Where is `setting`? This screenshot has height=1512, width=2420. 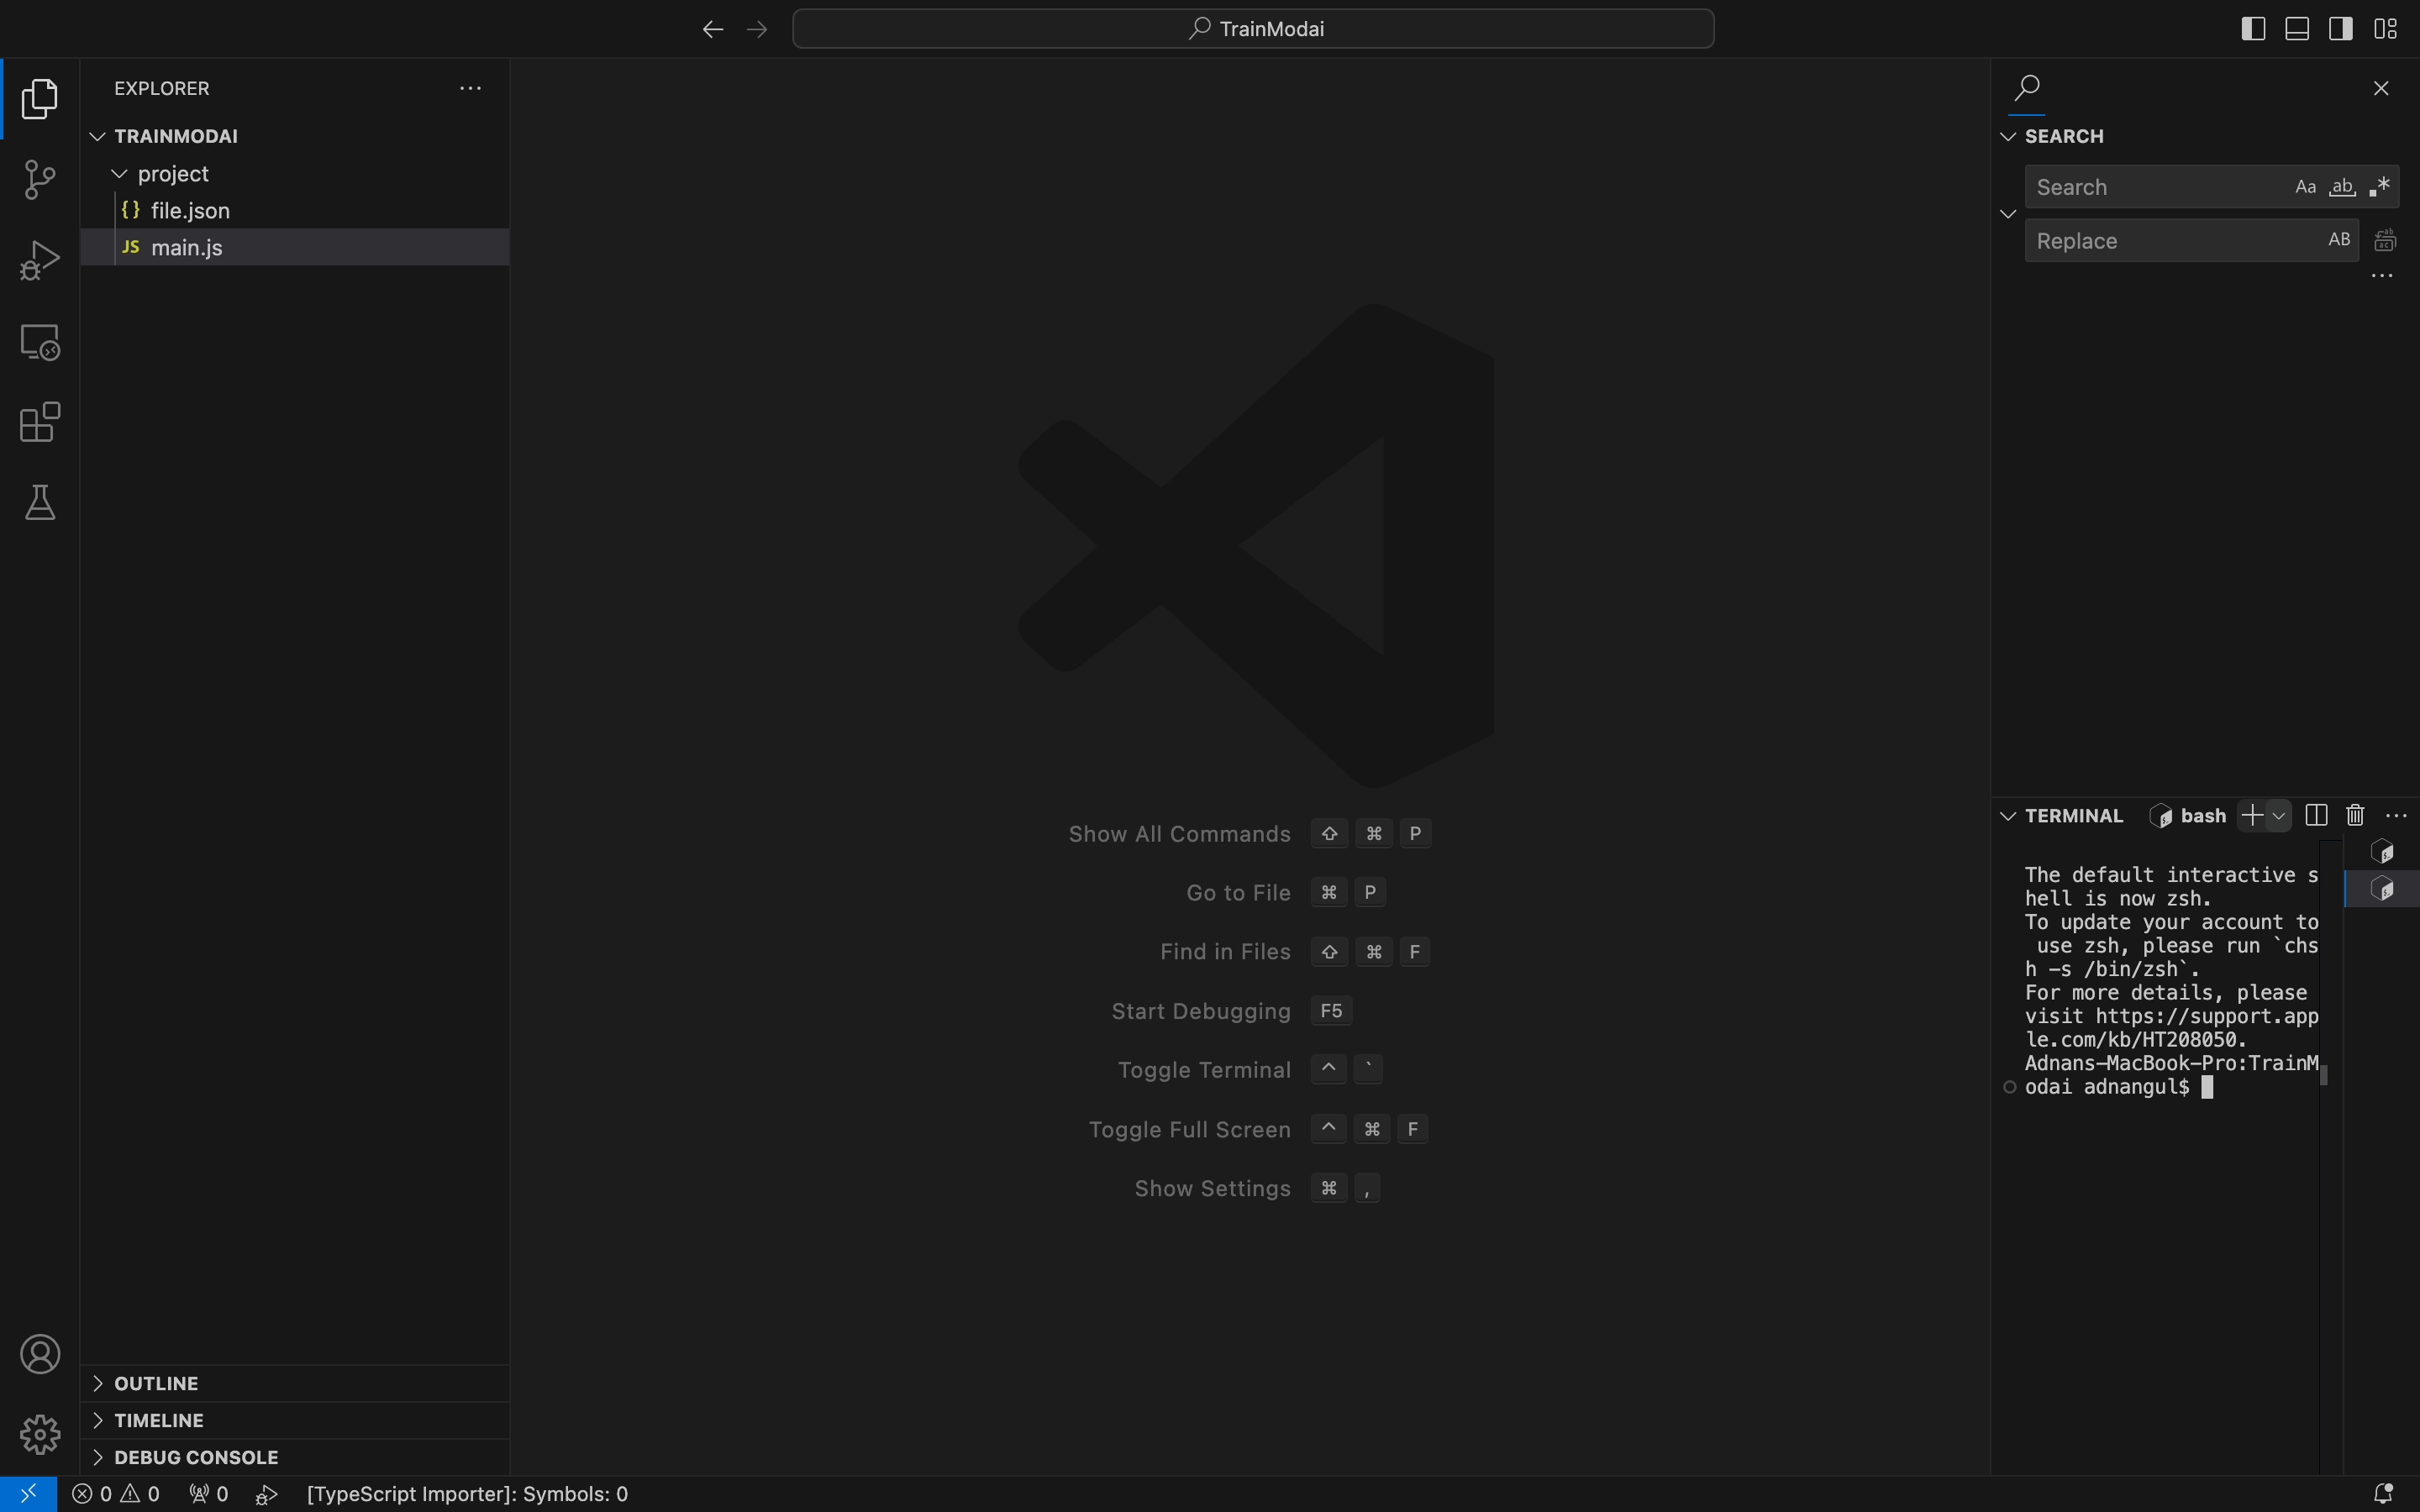
setting is located at coordinates (40, 1424).